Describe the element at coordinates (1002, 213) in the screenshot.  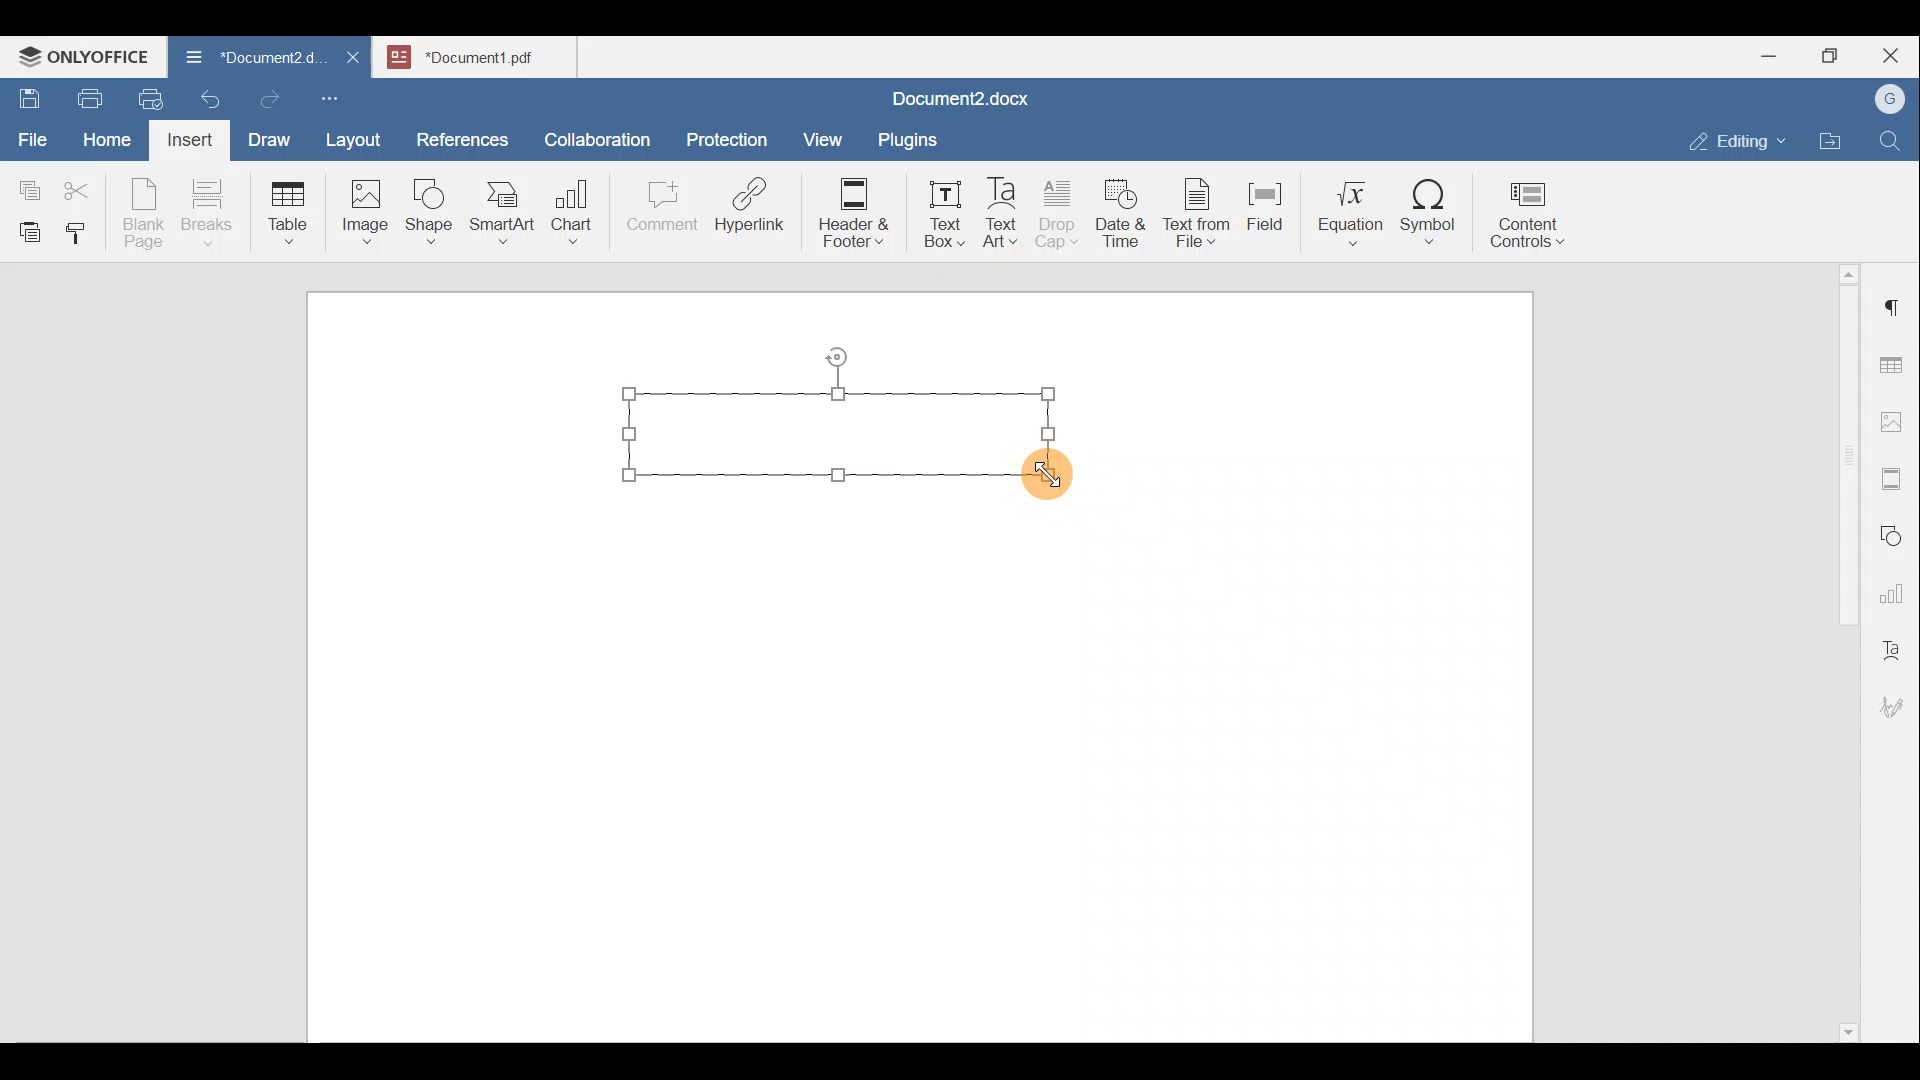
I see `Text Art` at that location.